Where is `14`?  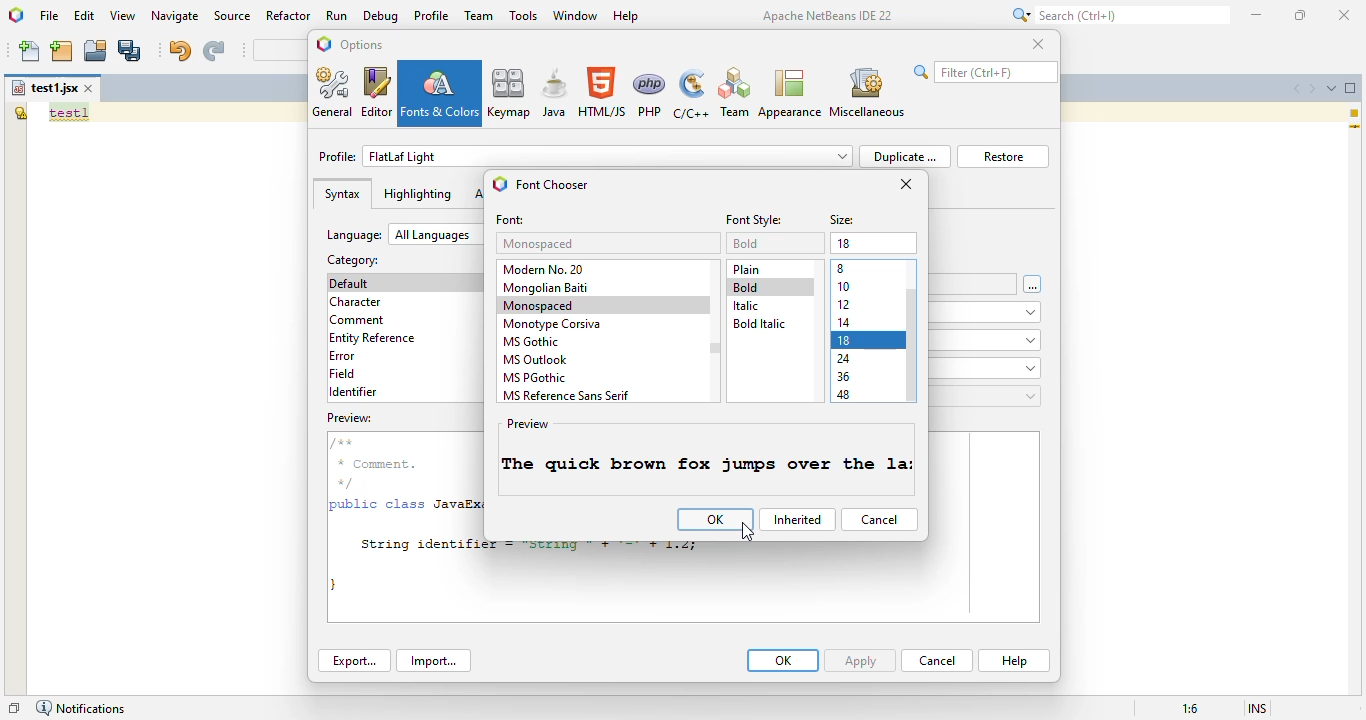
14 is located at coordinates (845, 243).